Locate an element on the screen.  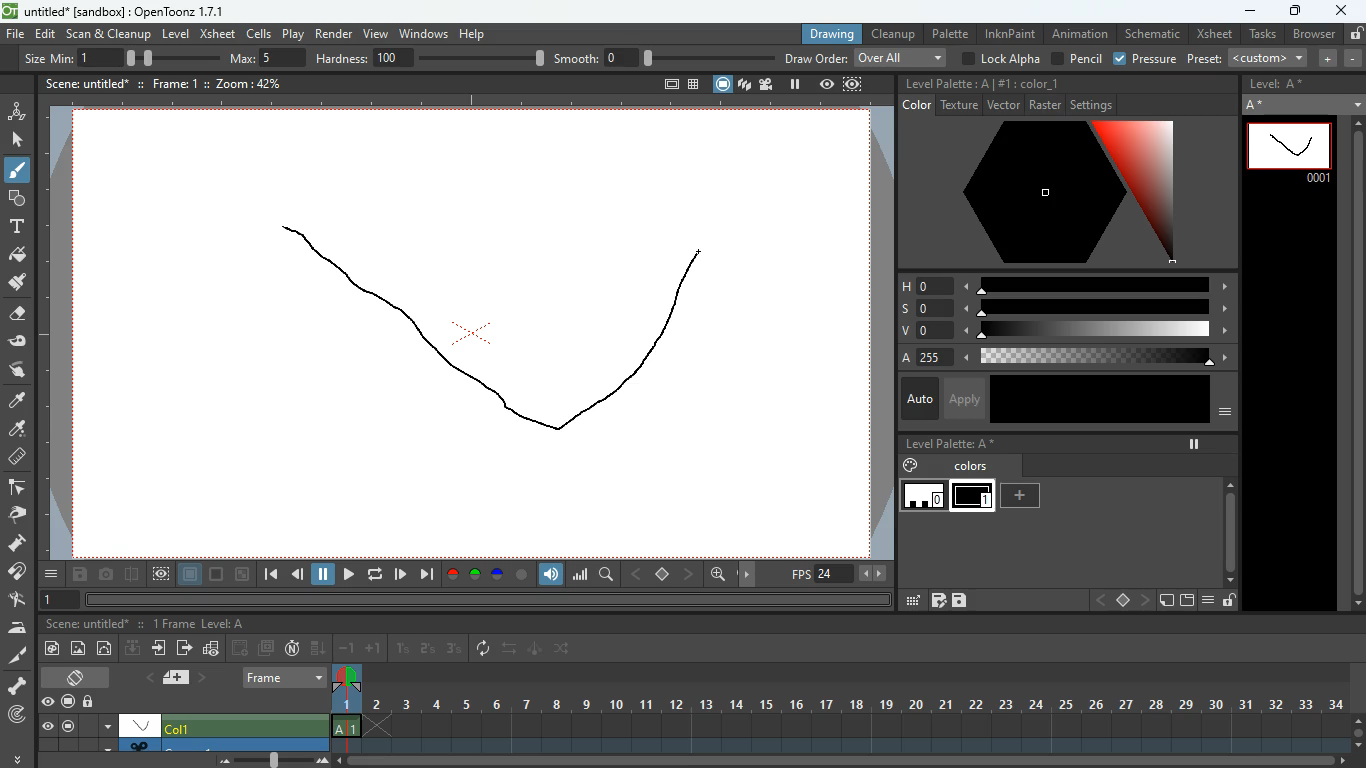
document is located at coordinates (180, 677).